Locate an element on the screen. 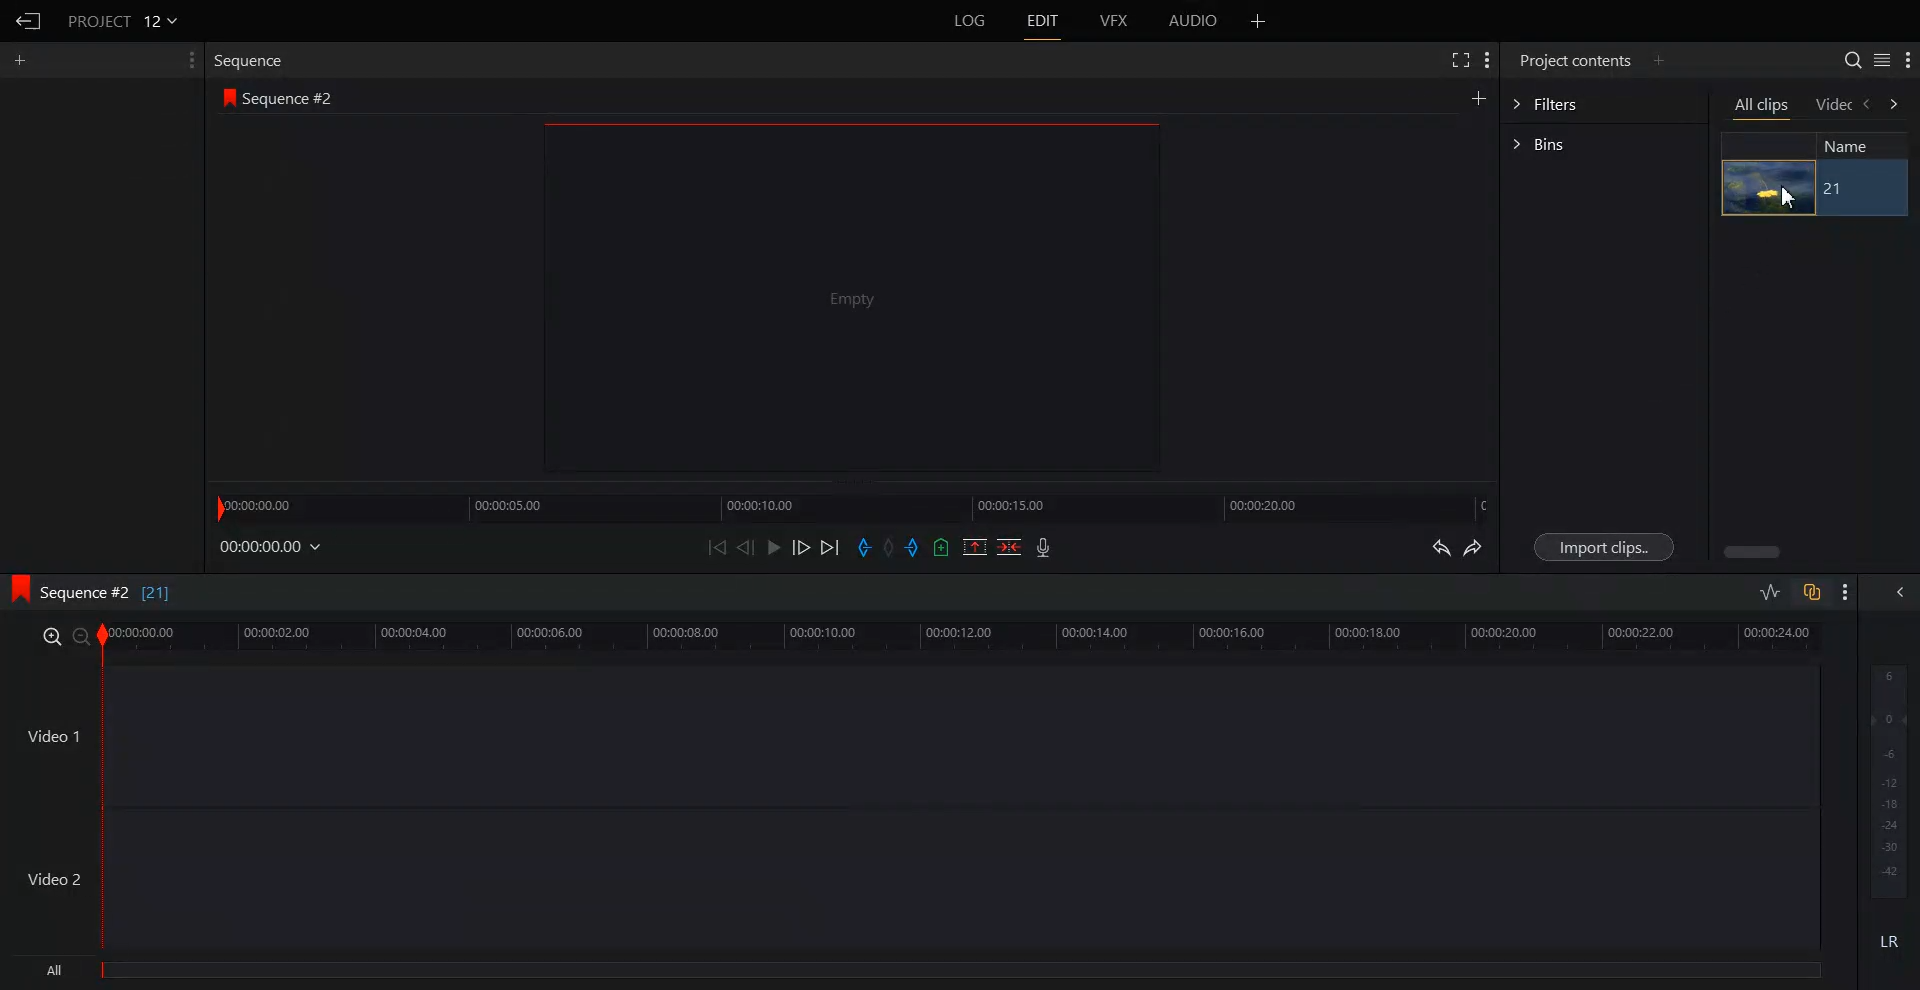  Horizontal Scroll bar is located at coordinates (1750, 552).